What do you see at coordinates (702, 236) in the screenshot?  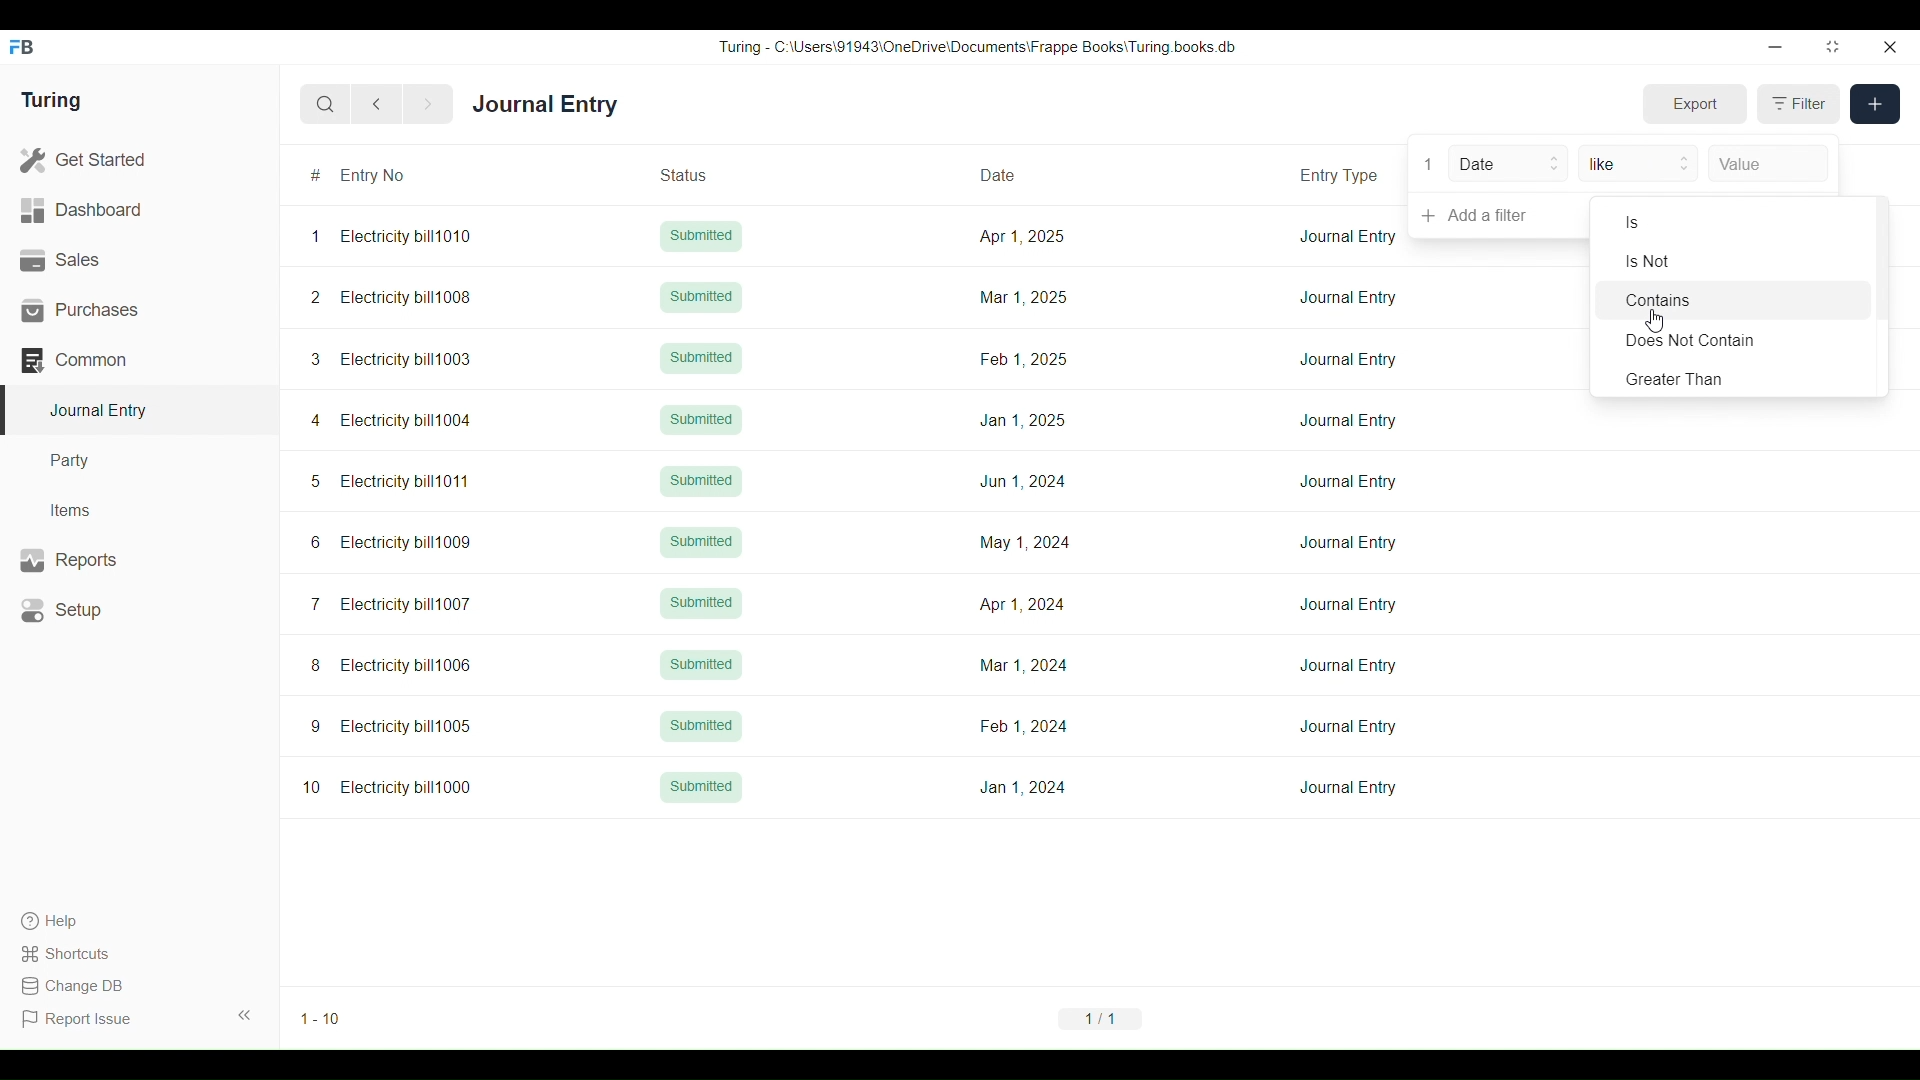 I see `Submitted` at bounding box center [702, 236].